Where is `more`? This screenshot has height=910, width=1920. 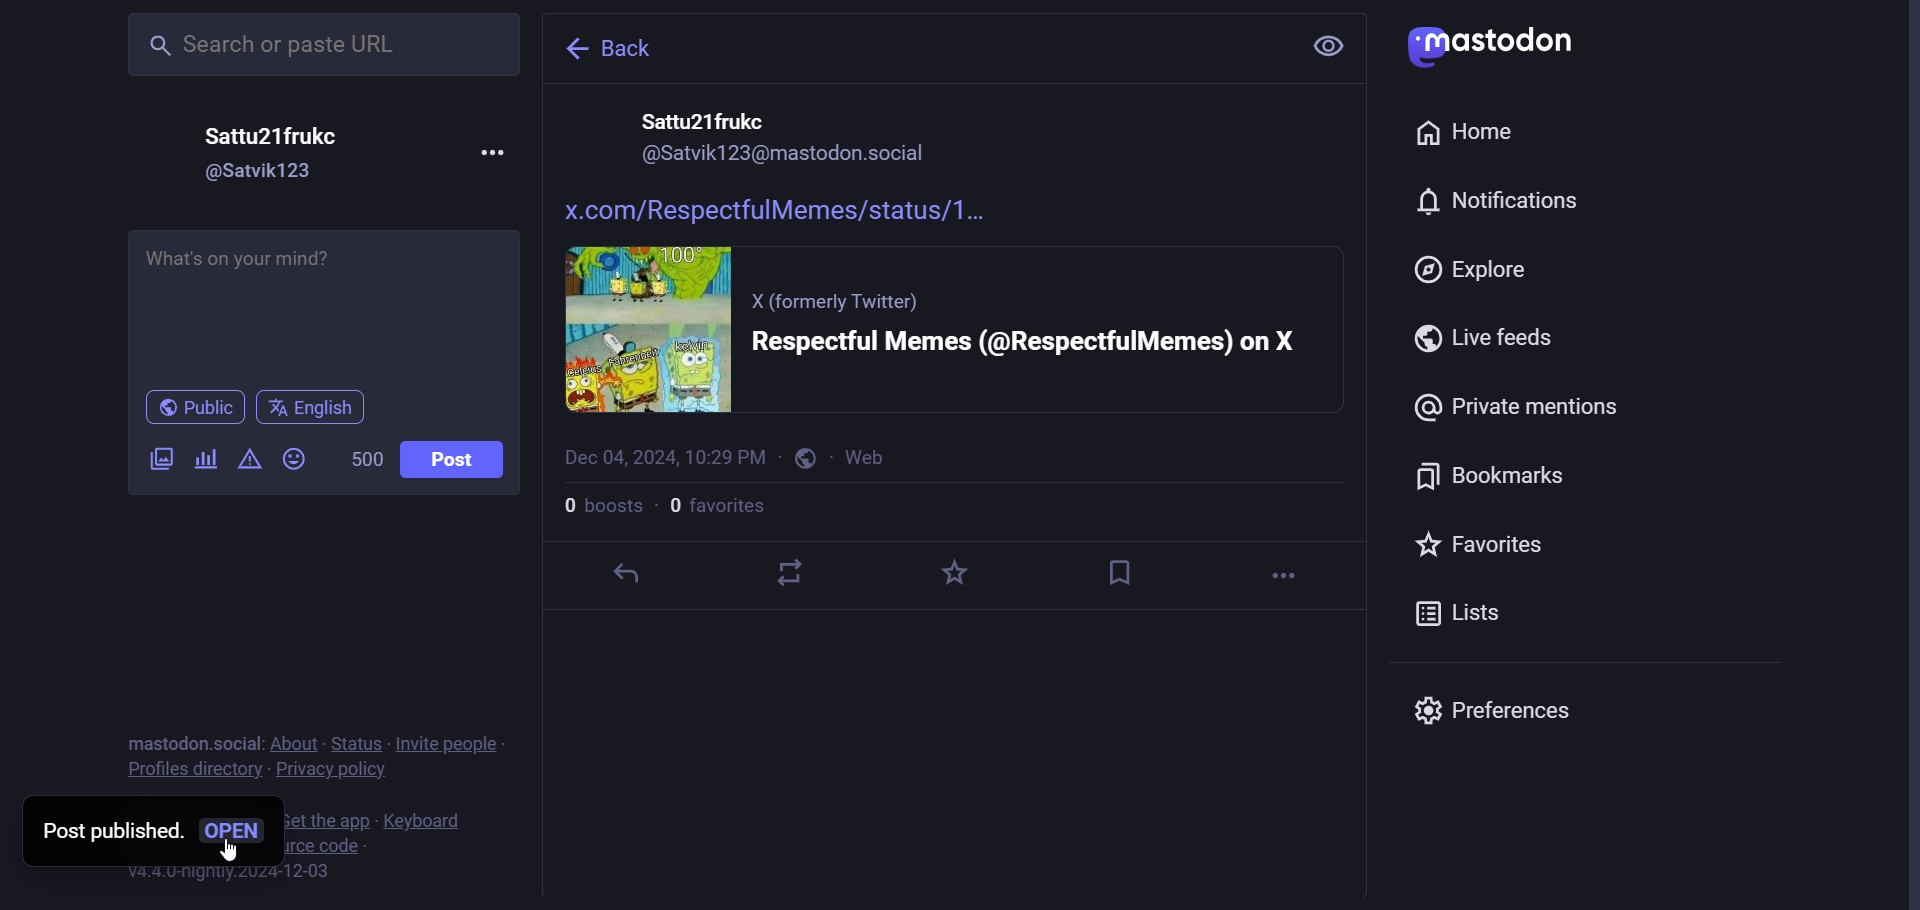
more is located at coordinates (1270, 577).